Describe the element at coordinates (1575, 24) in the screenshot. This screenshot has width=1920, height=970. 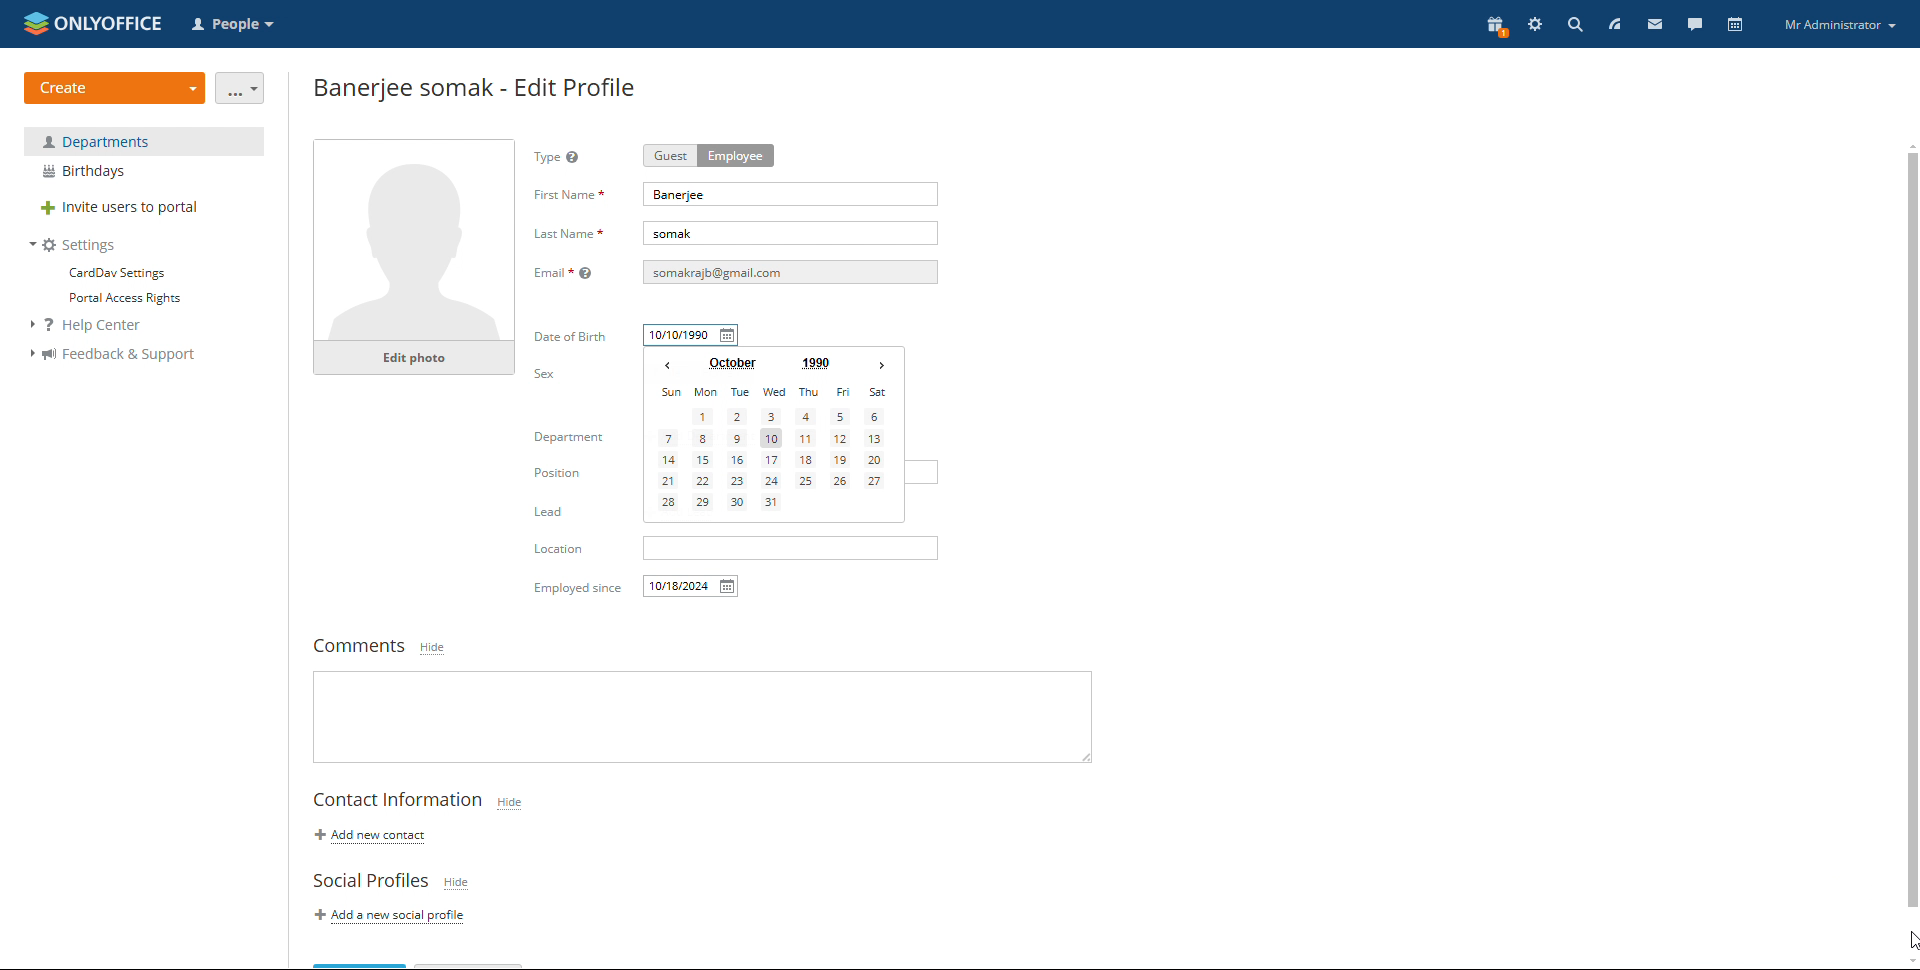
I see `search` at that location.